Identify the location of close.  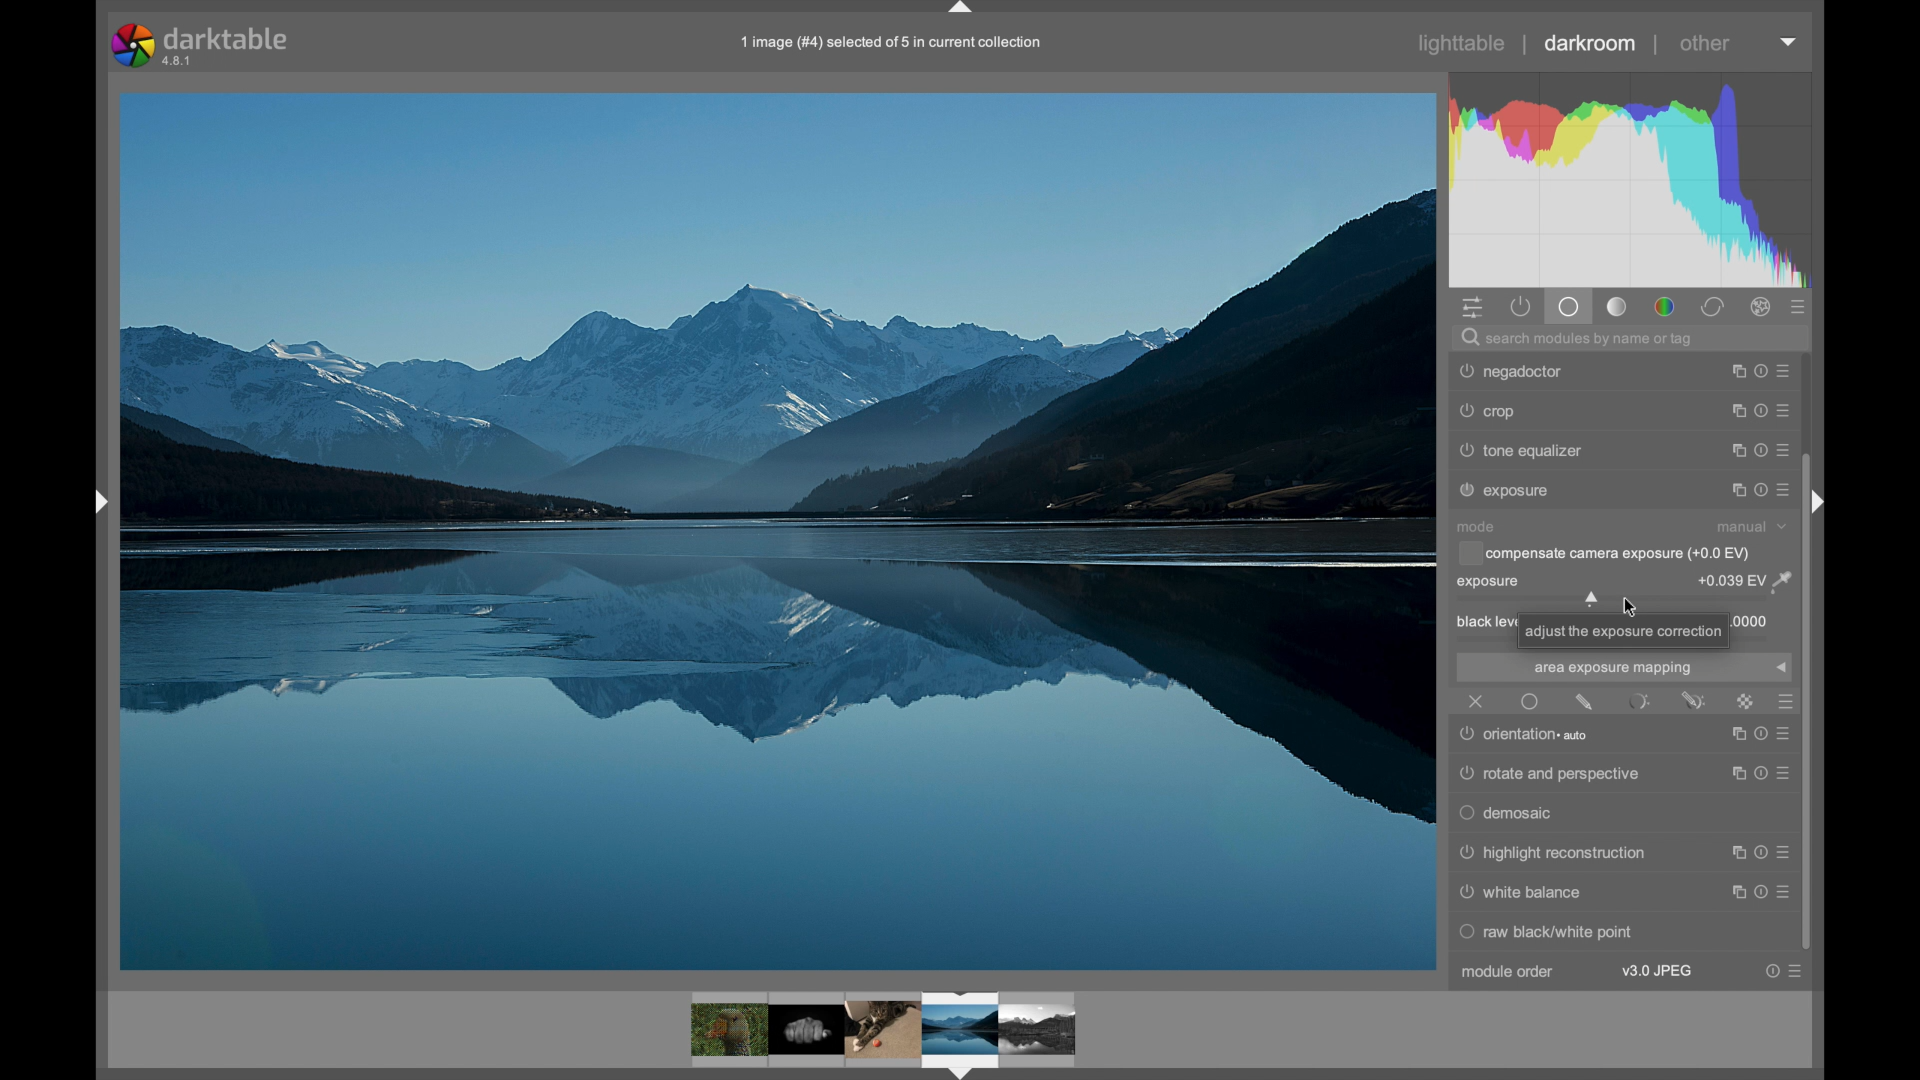
(1478, 701).